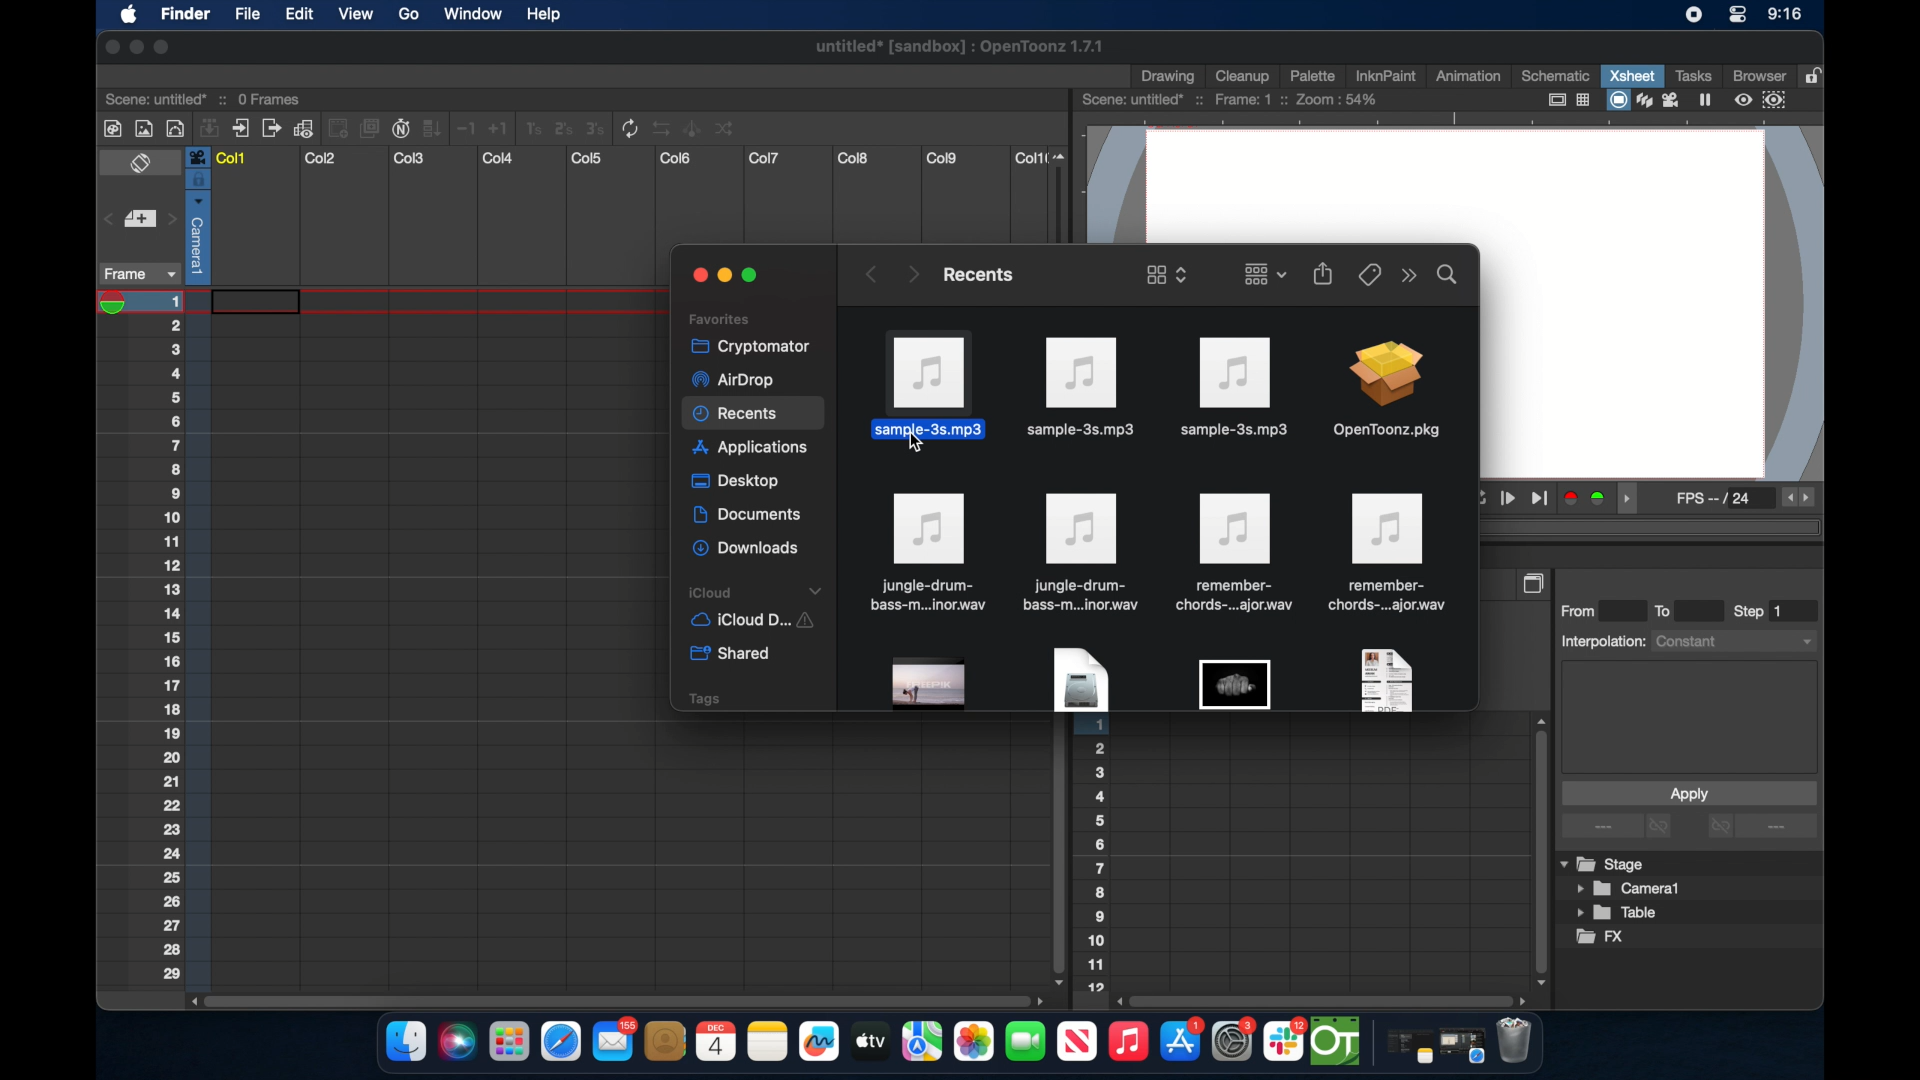  I want to click on close, so click(696, 275).